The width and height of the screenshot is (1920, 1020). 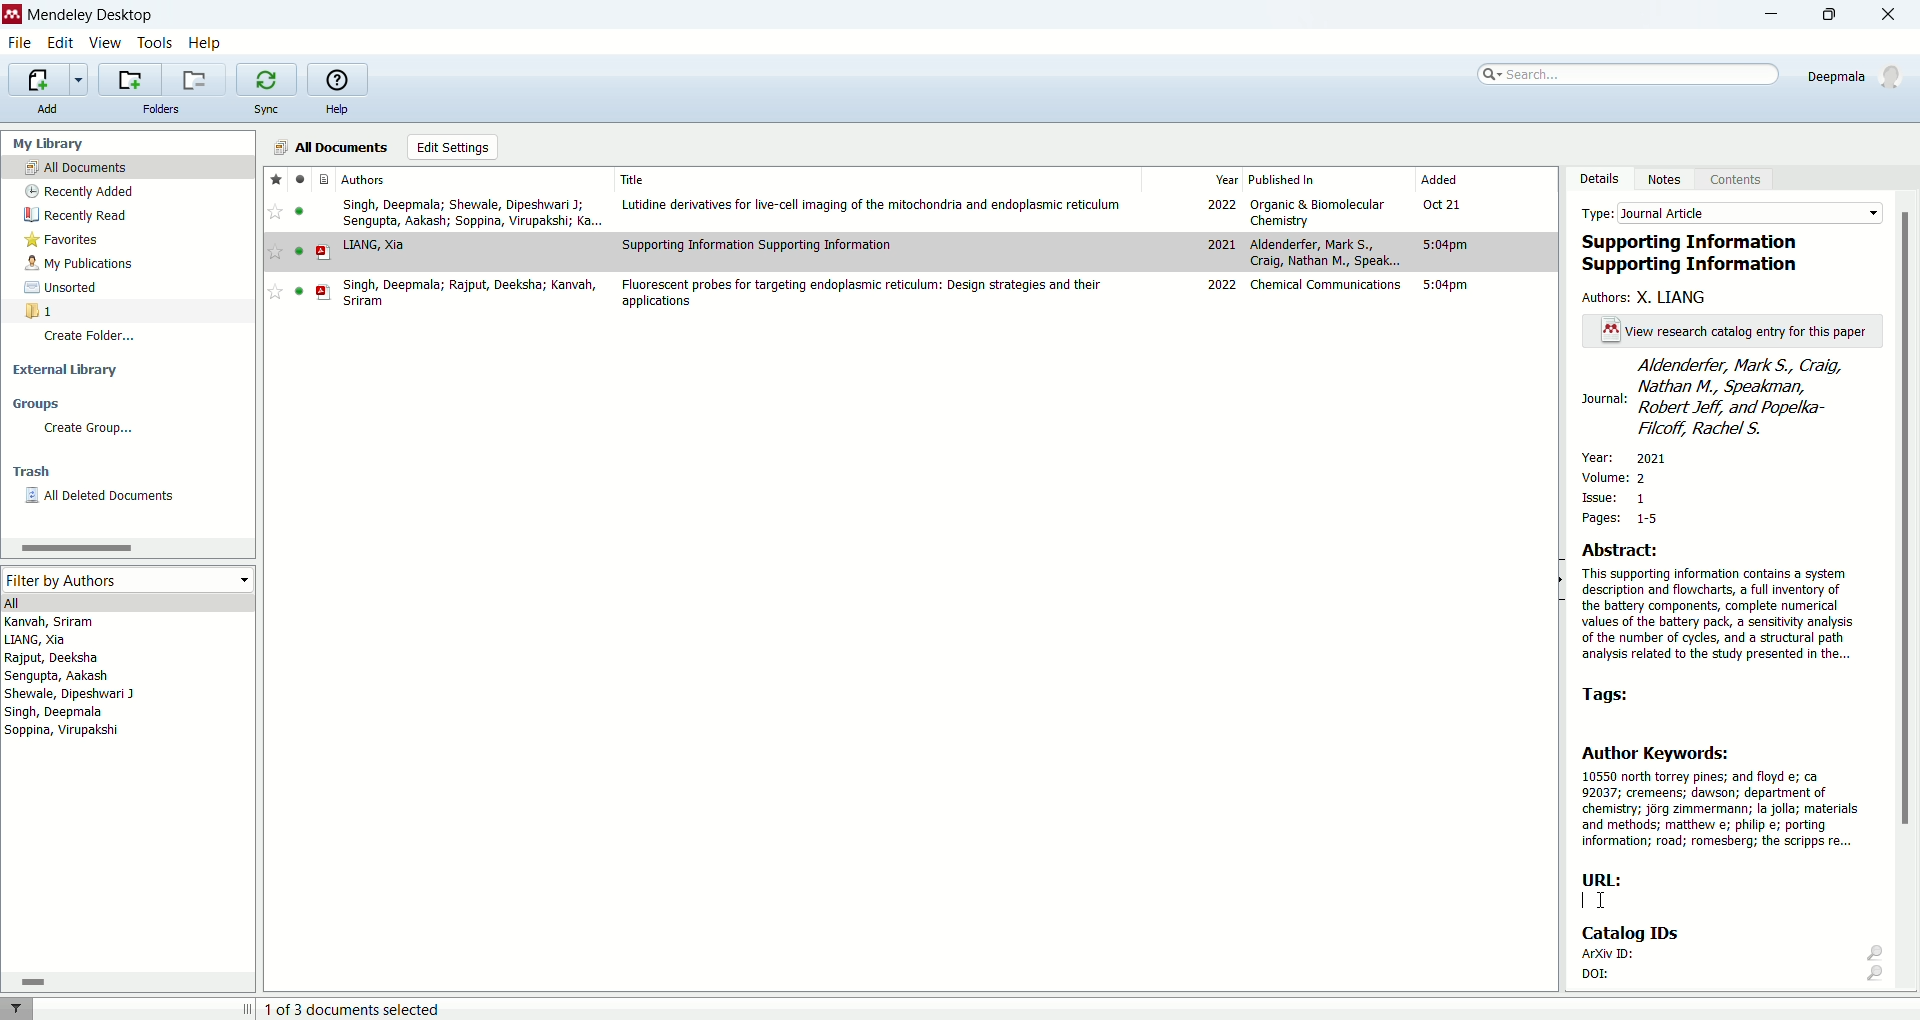 What do you see at coordinates (298, 211) in the screenshot?
I see `unread` at bounding box center [298, 211].